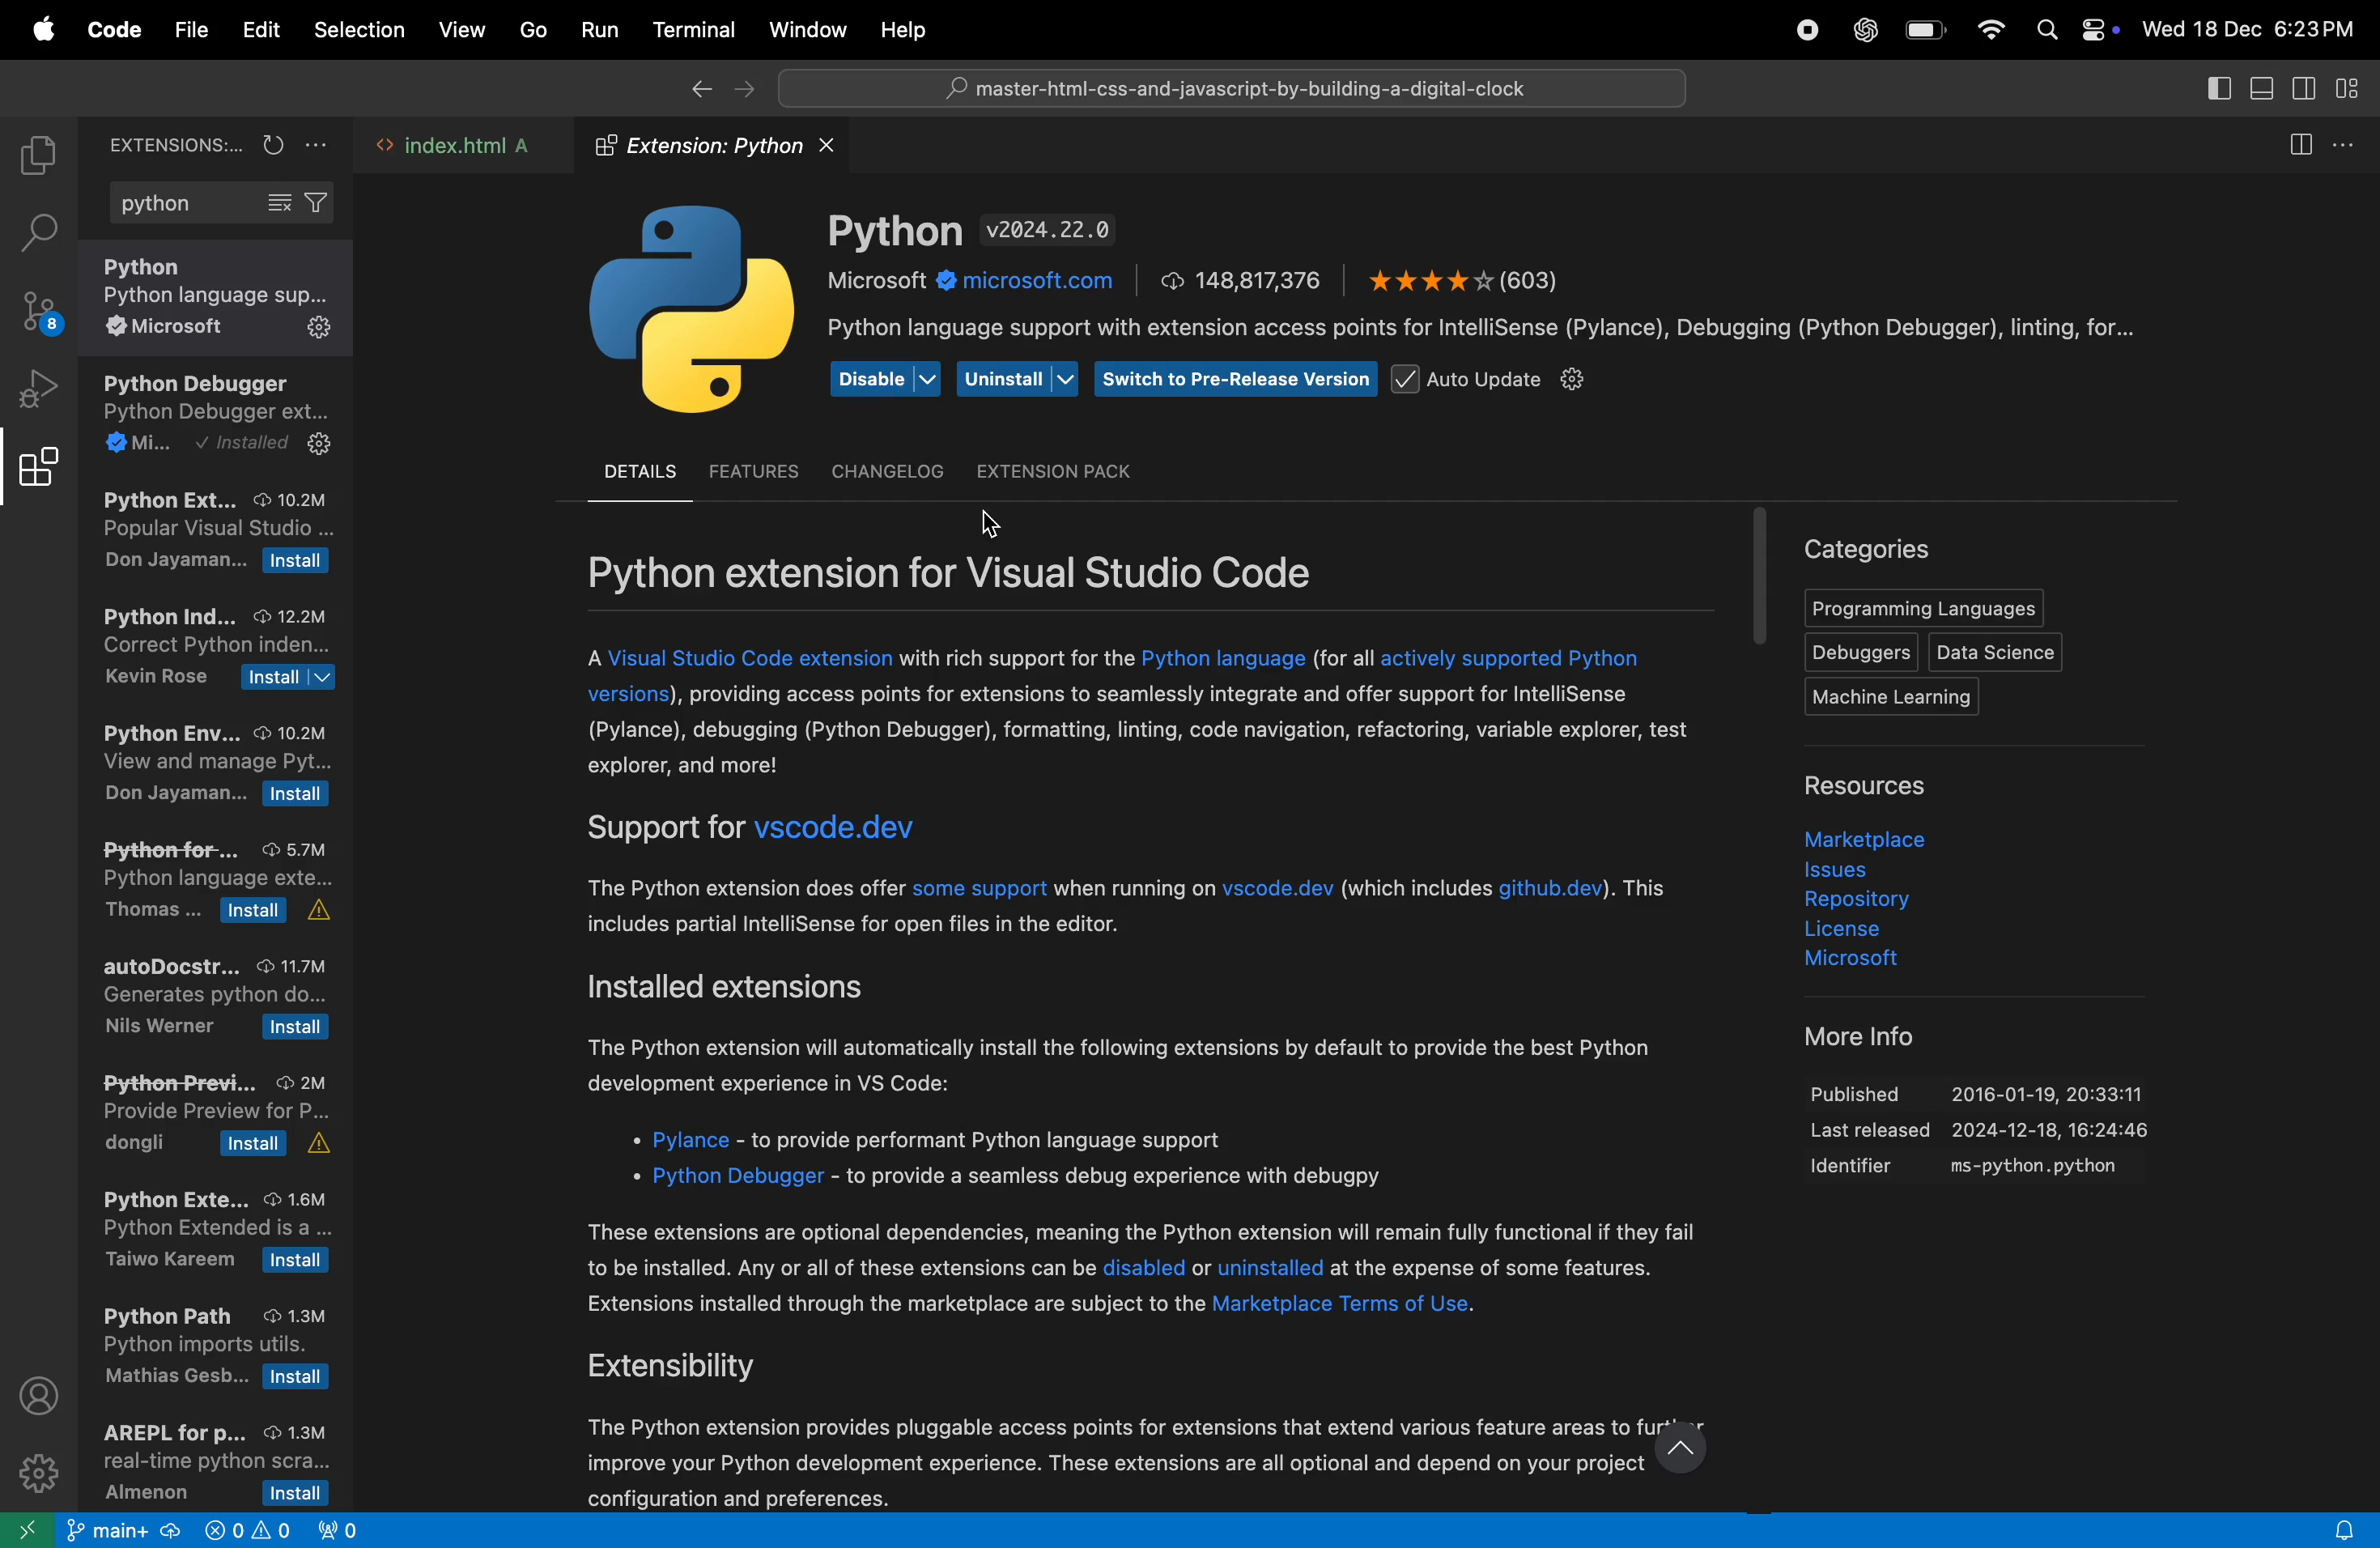 The height and width of the screenshot is (1548, 2380). Describe the element at coordinates (886, 472) in the screenshot. I see `channel log` at that location.